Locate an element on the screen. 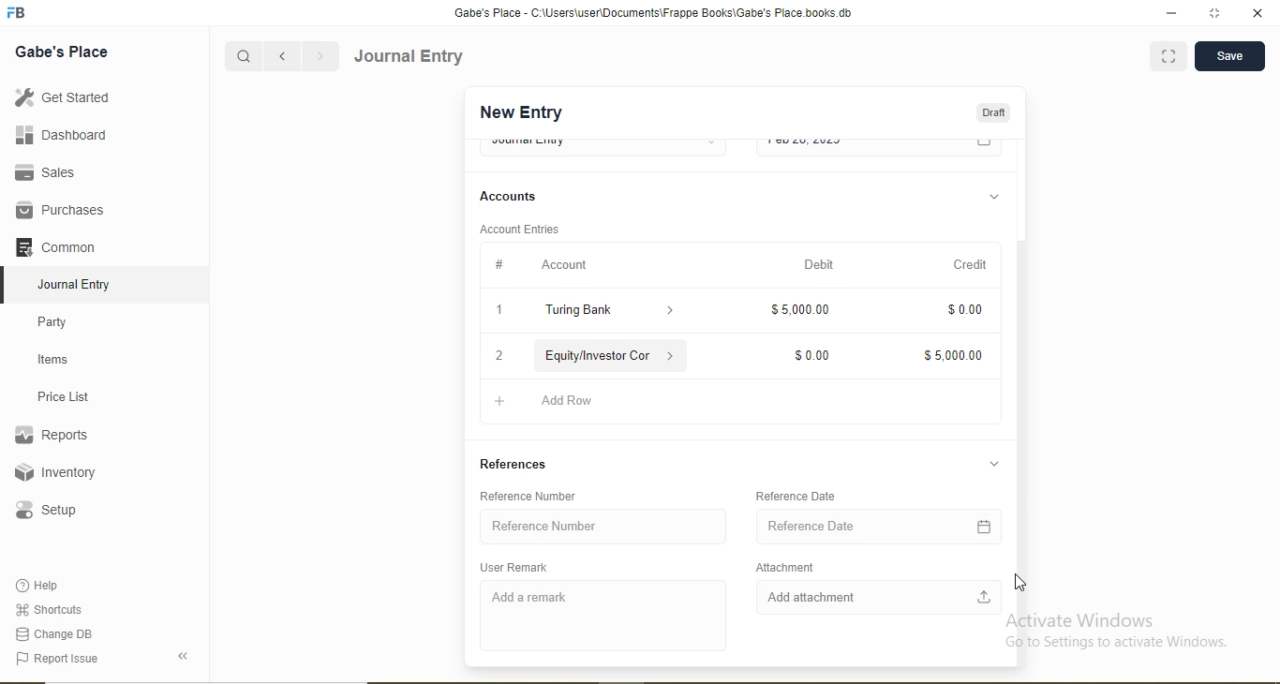  $0.00 is located at coordinates (964, 308).